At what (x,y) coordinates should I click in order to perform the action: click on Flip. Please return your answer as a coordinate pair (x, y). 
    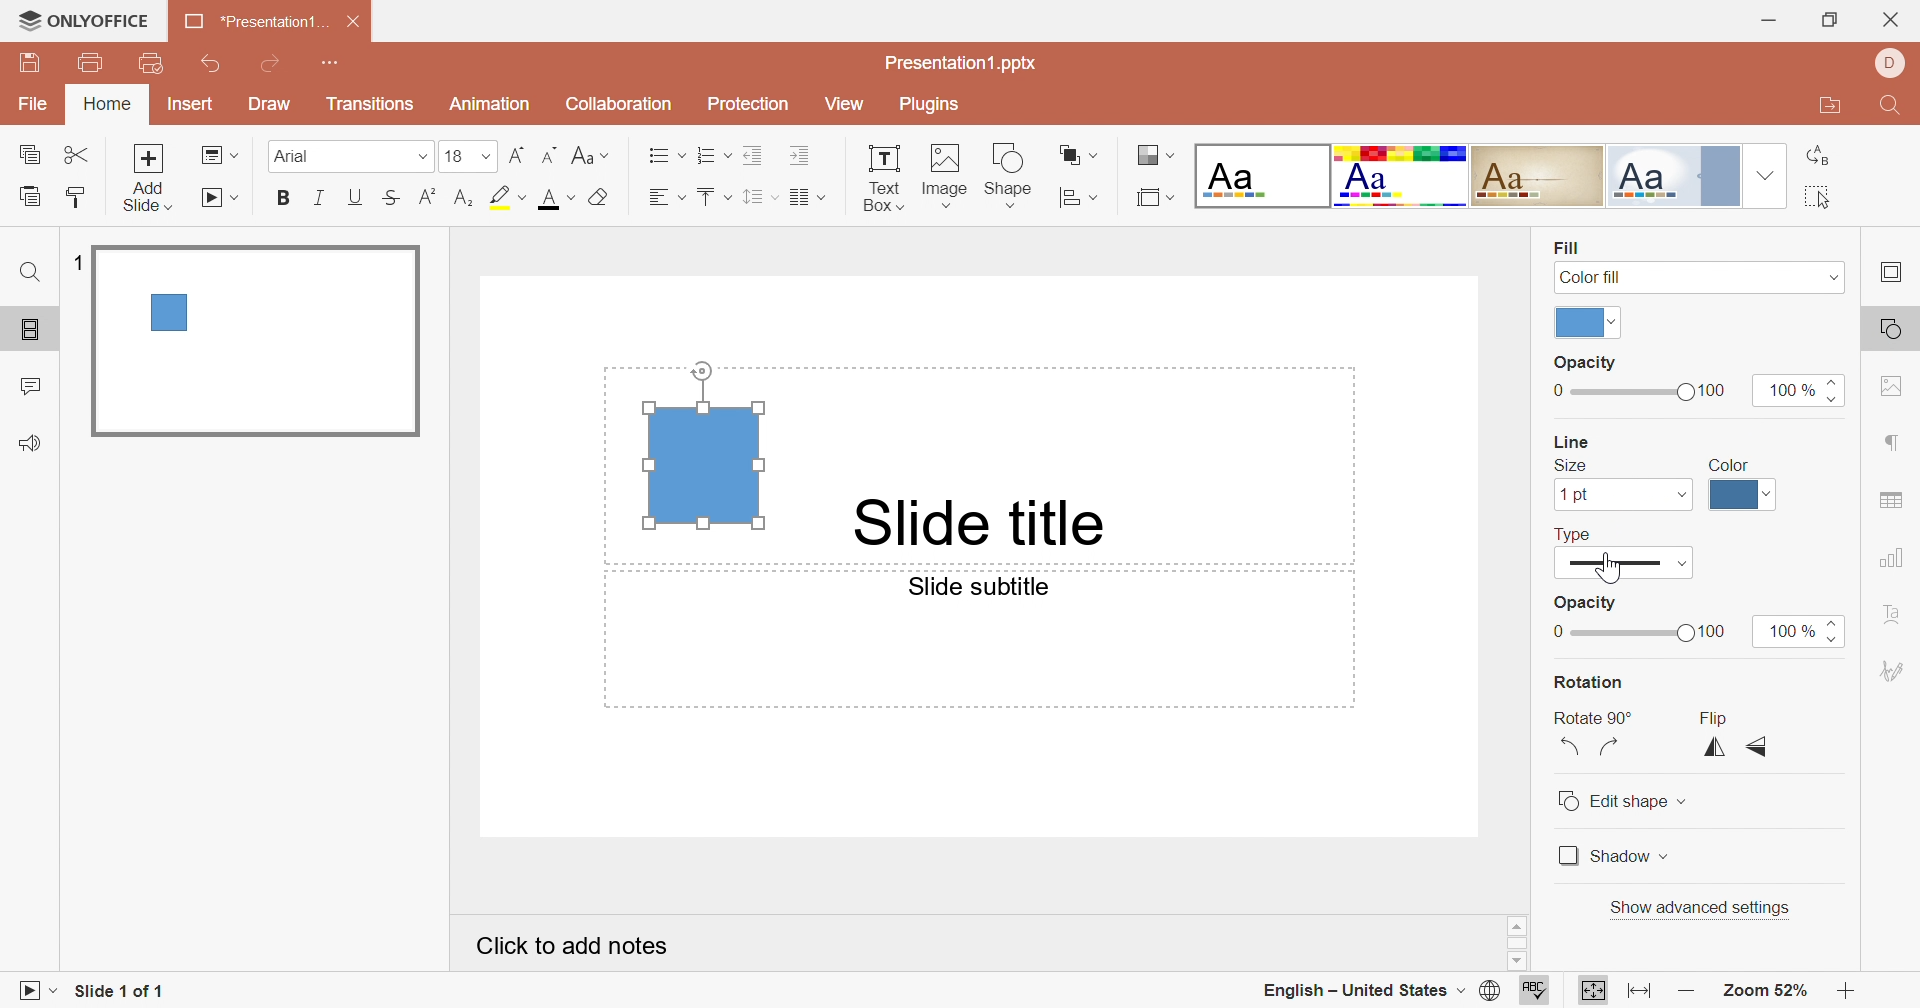
    Looking at the image, I should click on (1711, 717).